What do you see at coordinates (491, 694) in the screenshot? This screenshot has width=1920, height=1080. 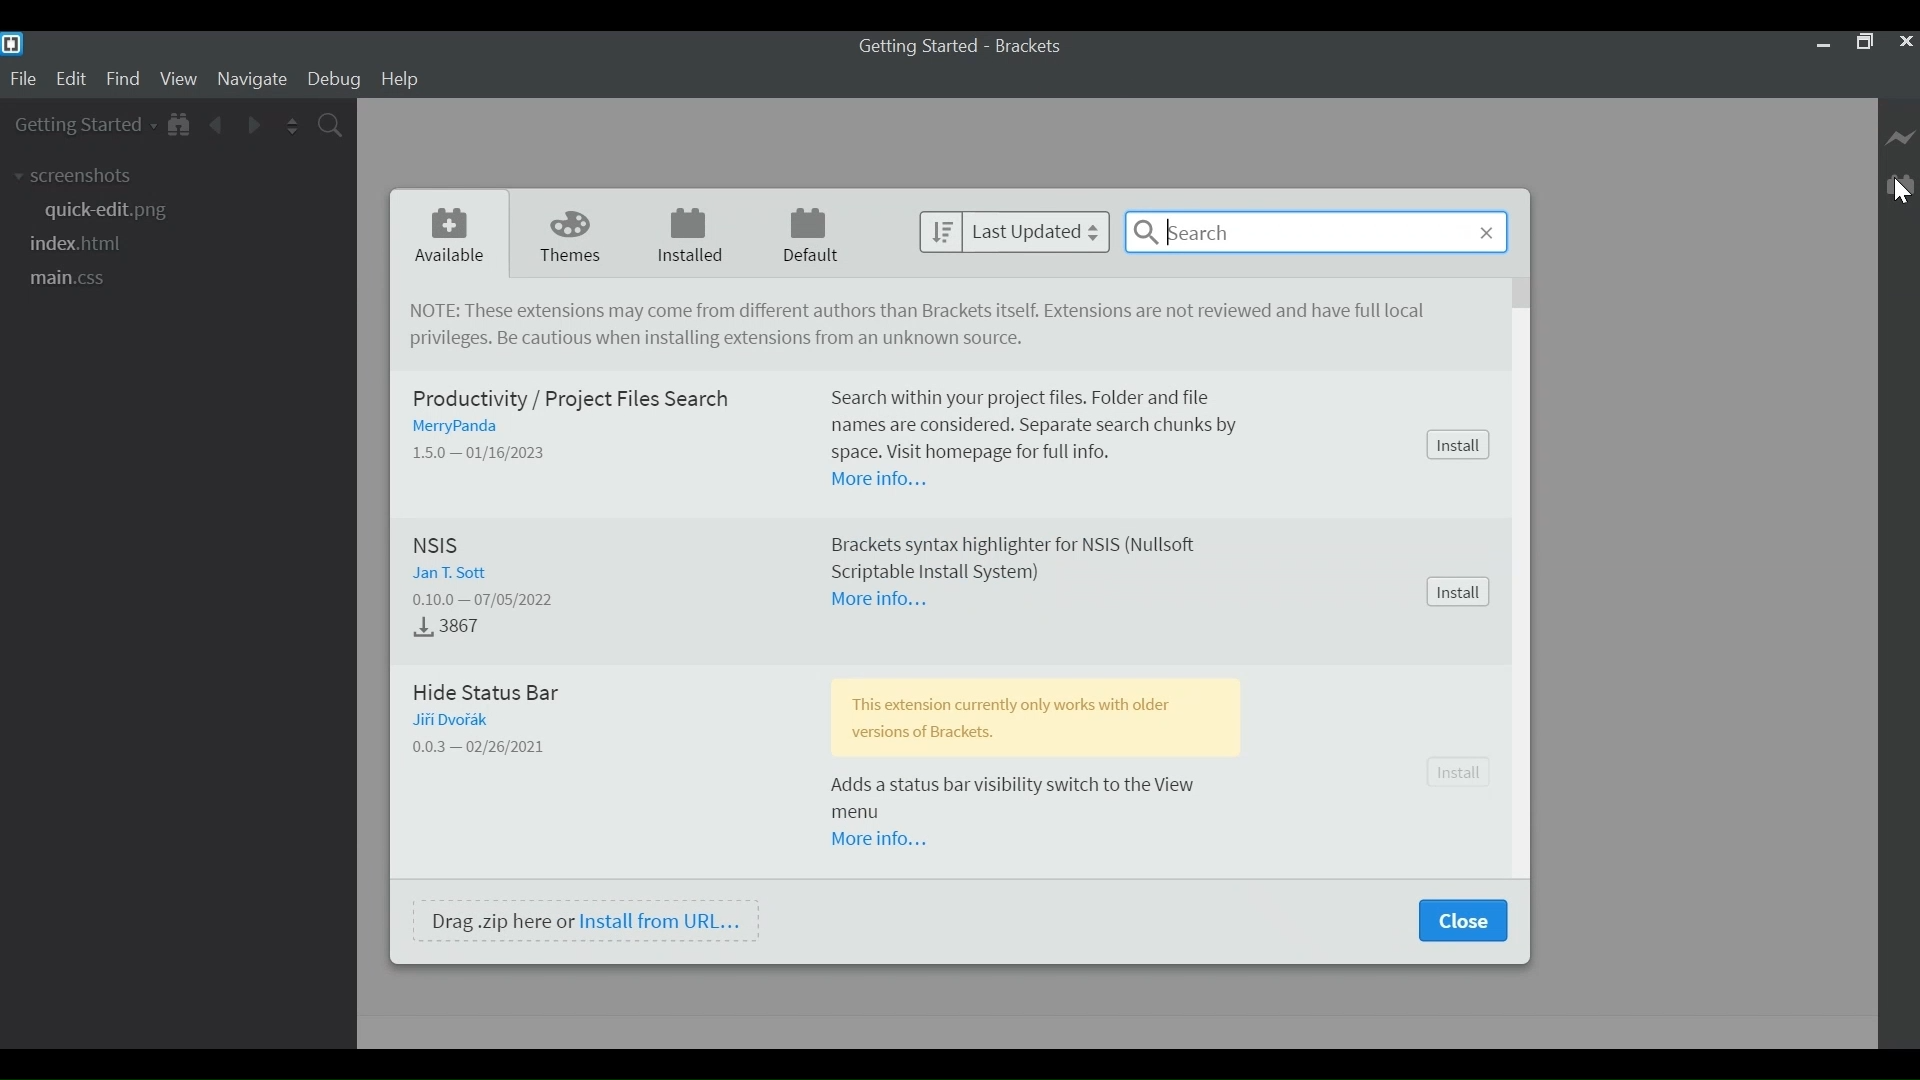 I see `Hide Status Bar` at bounding box center [491, 694].